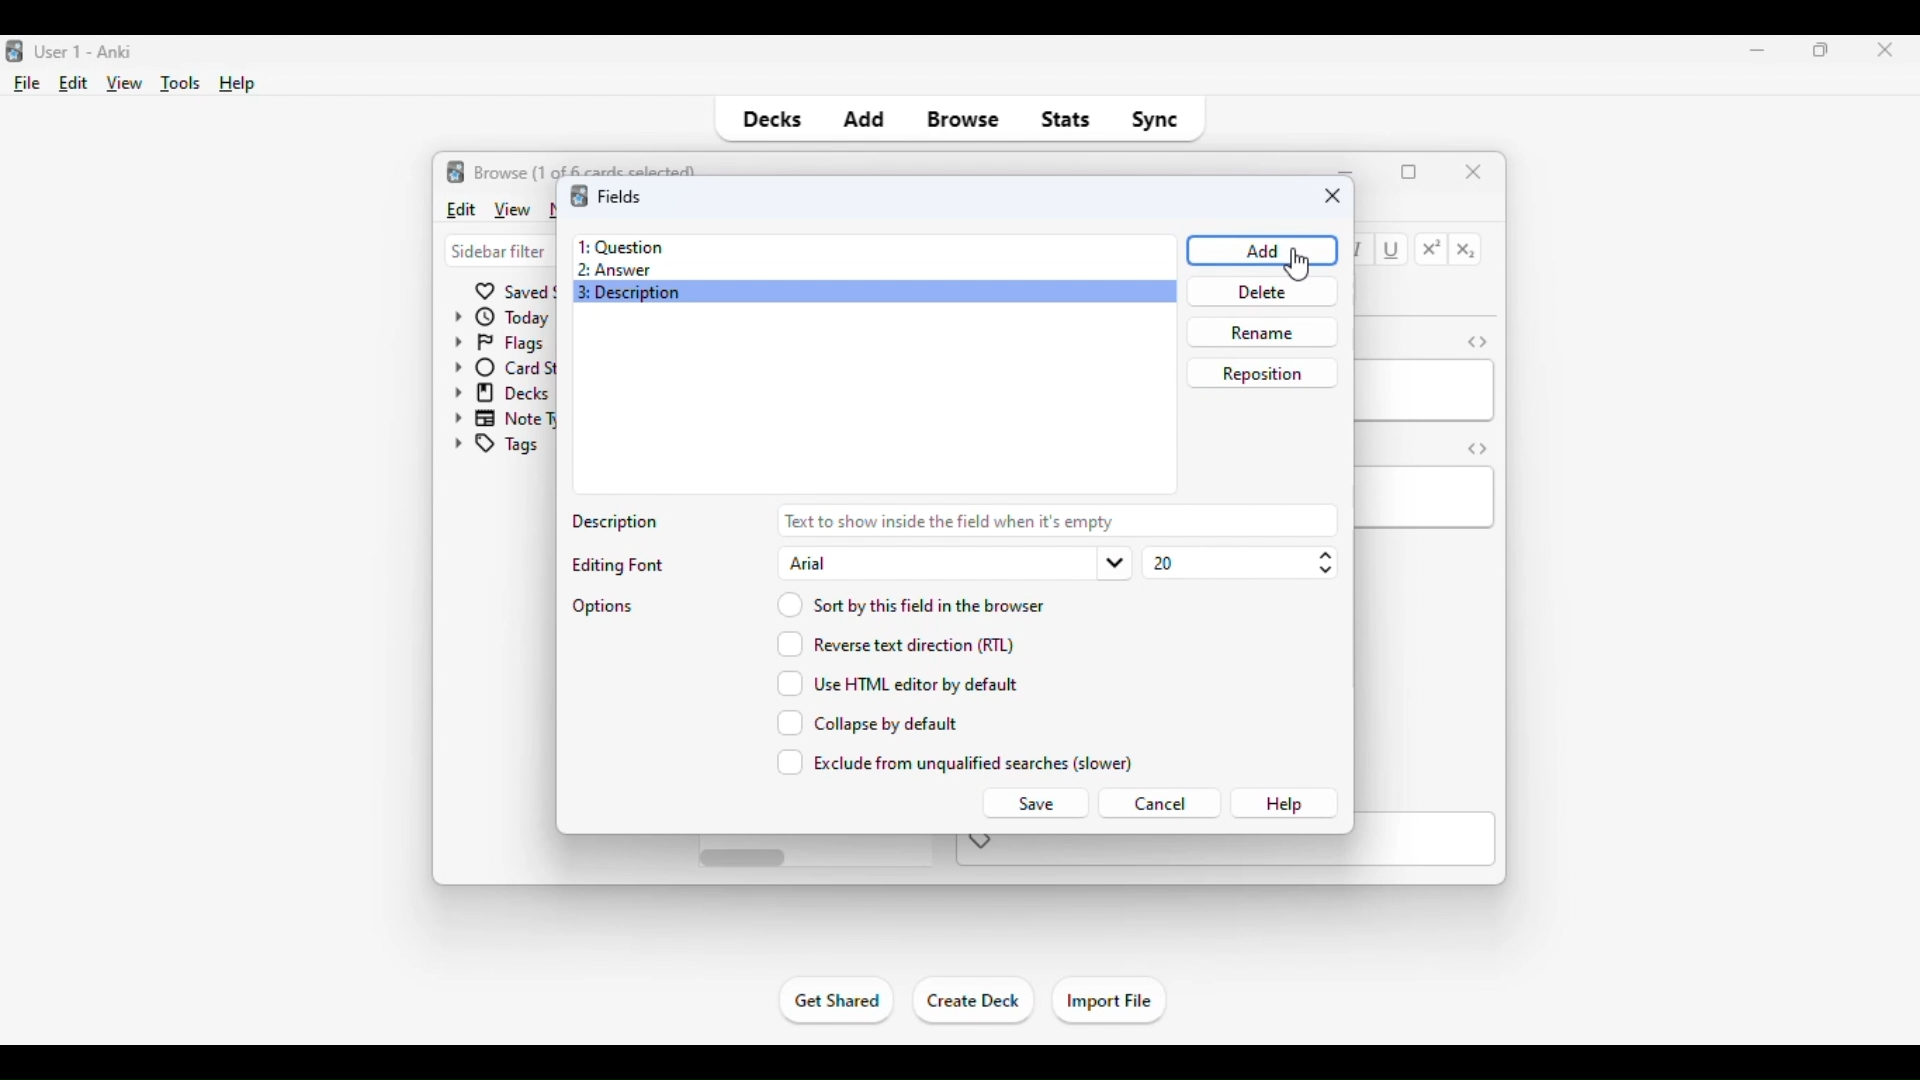 This screenshot has height=1080, width=1920. Describe the element at coordinates (1879, 51) in the screenshot. I see `close` at that location.